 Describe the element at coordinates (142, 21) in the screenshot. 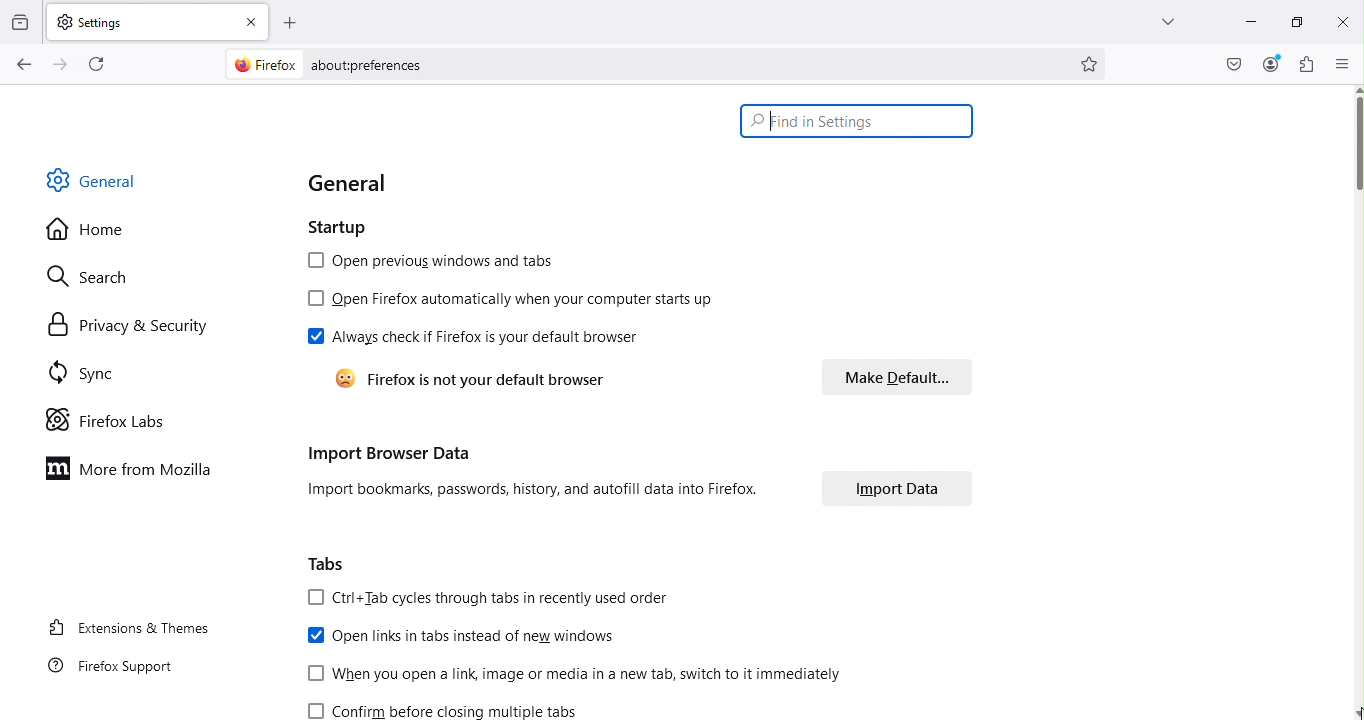

I see `Settings` at that location.